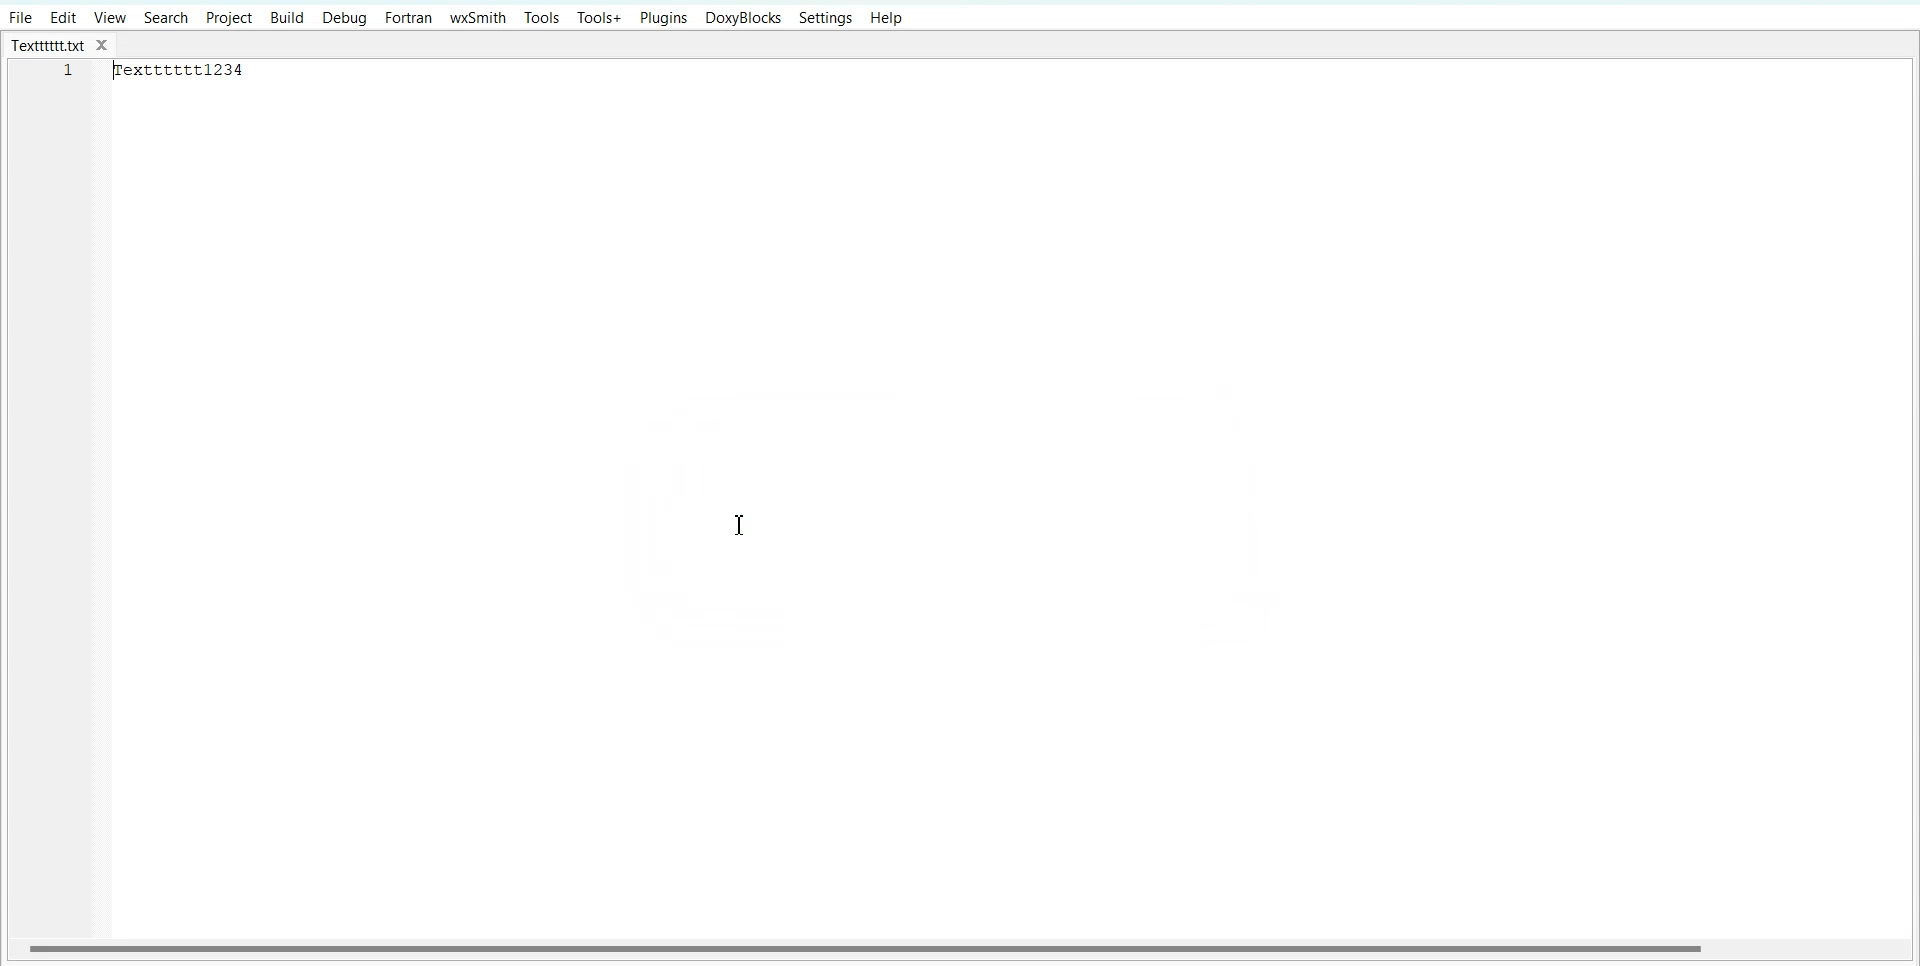  What do you see at coordinates (287, 19) in the screenshot?
I see `Build` at bounding box center [287, 19].